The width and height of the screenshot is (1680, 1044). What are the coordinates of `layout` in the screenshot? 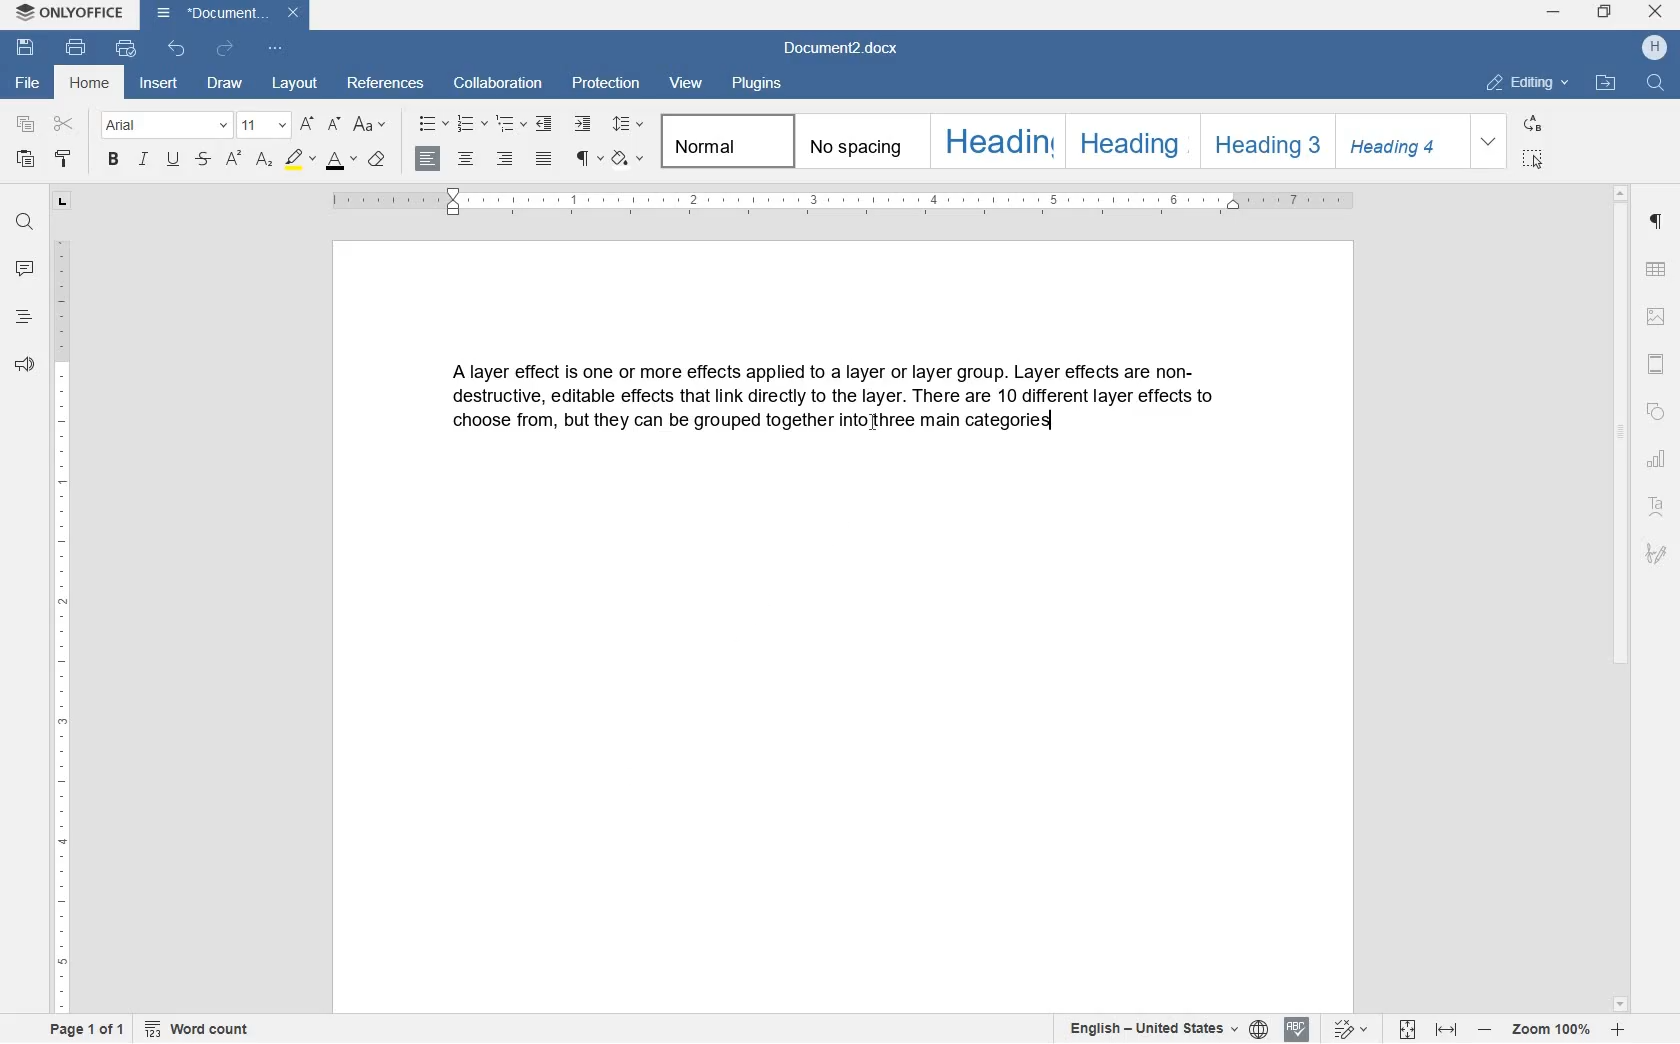 It's located at (298, 85).